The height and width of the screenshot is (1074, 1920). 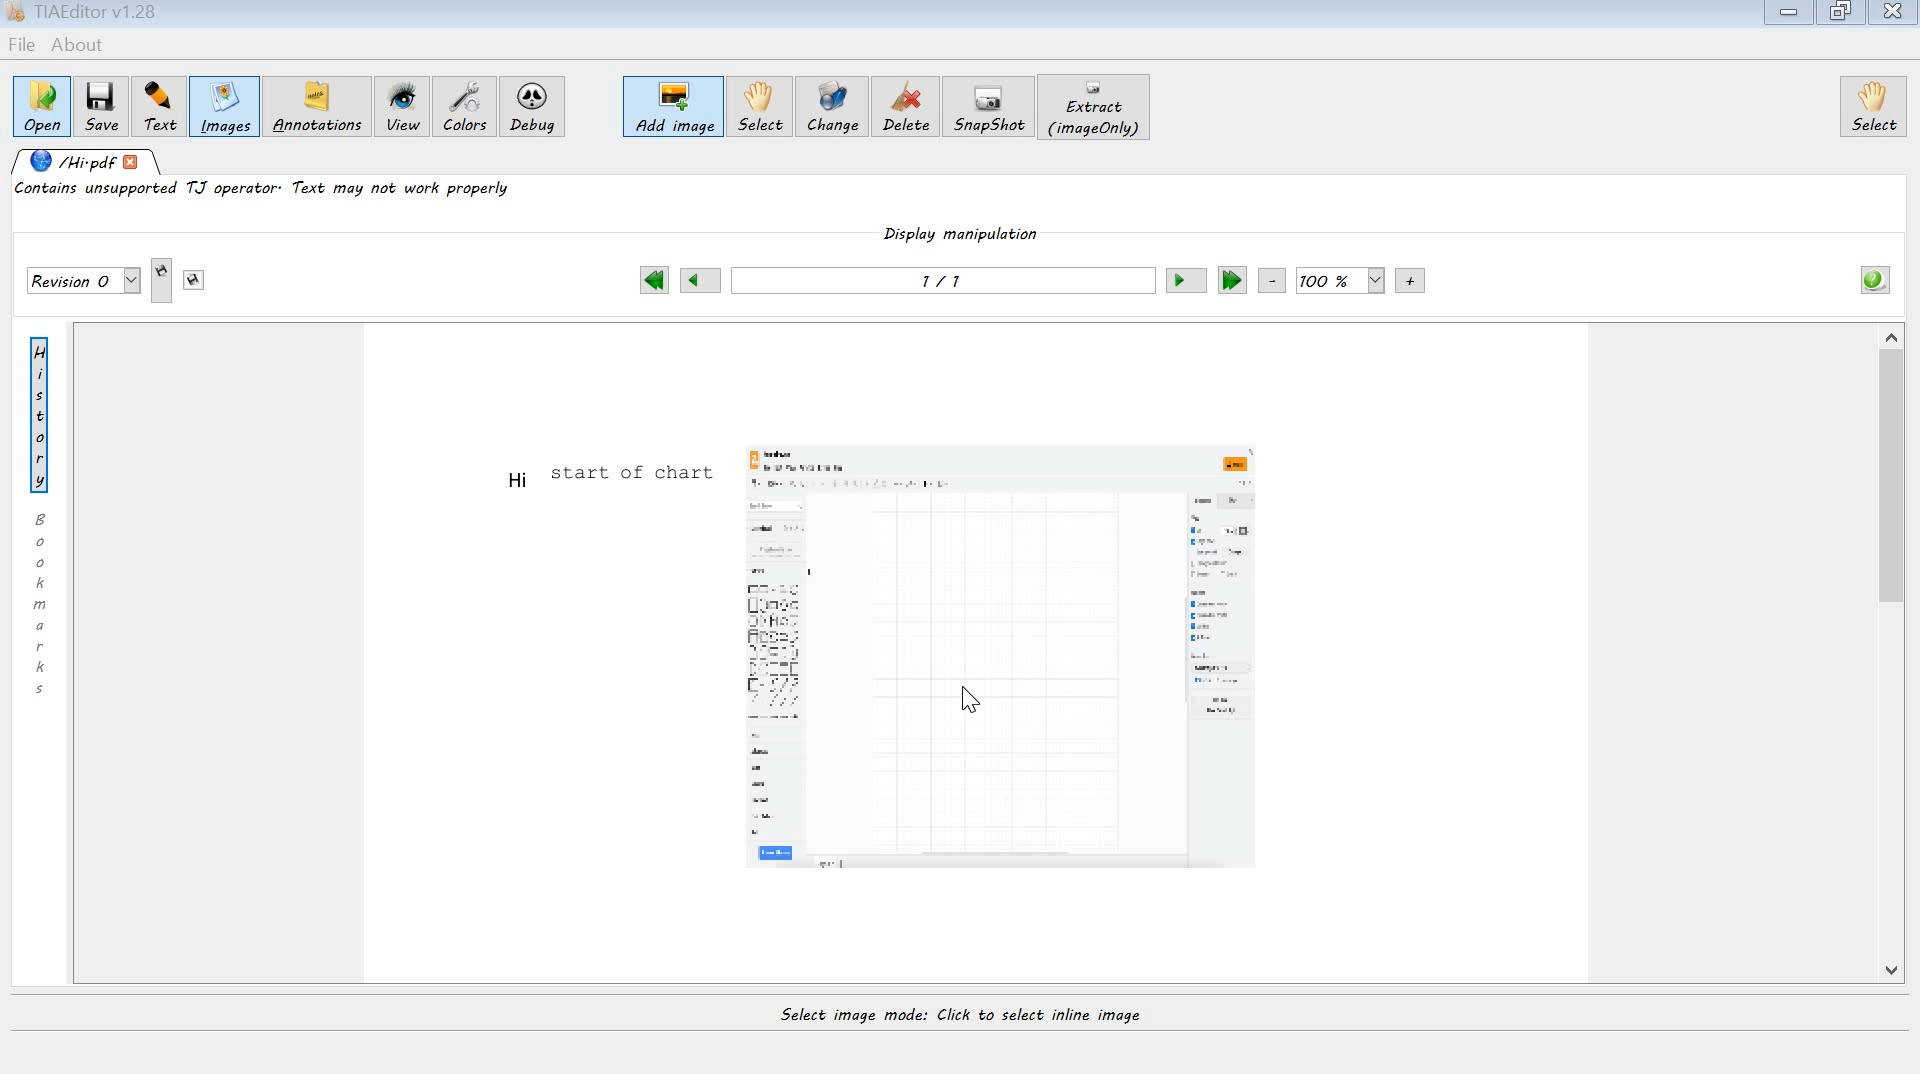 What do you see at coordinates (1873, 106) in the screenshot?
I see `select` at bounding box center [1873, 106].